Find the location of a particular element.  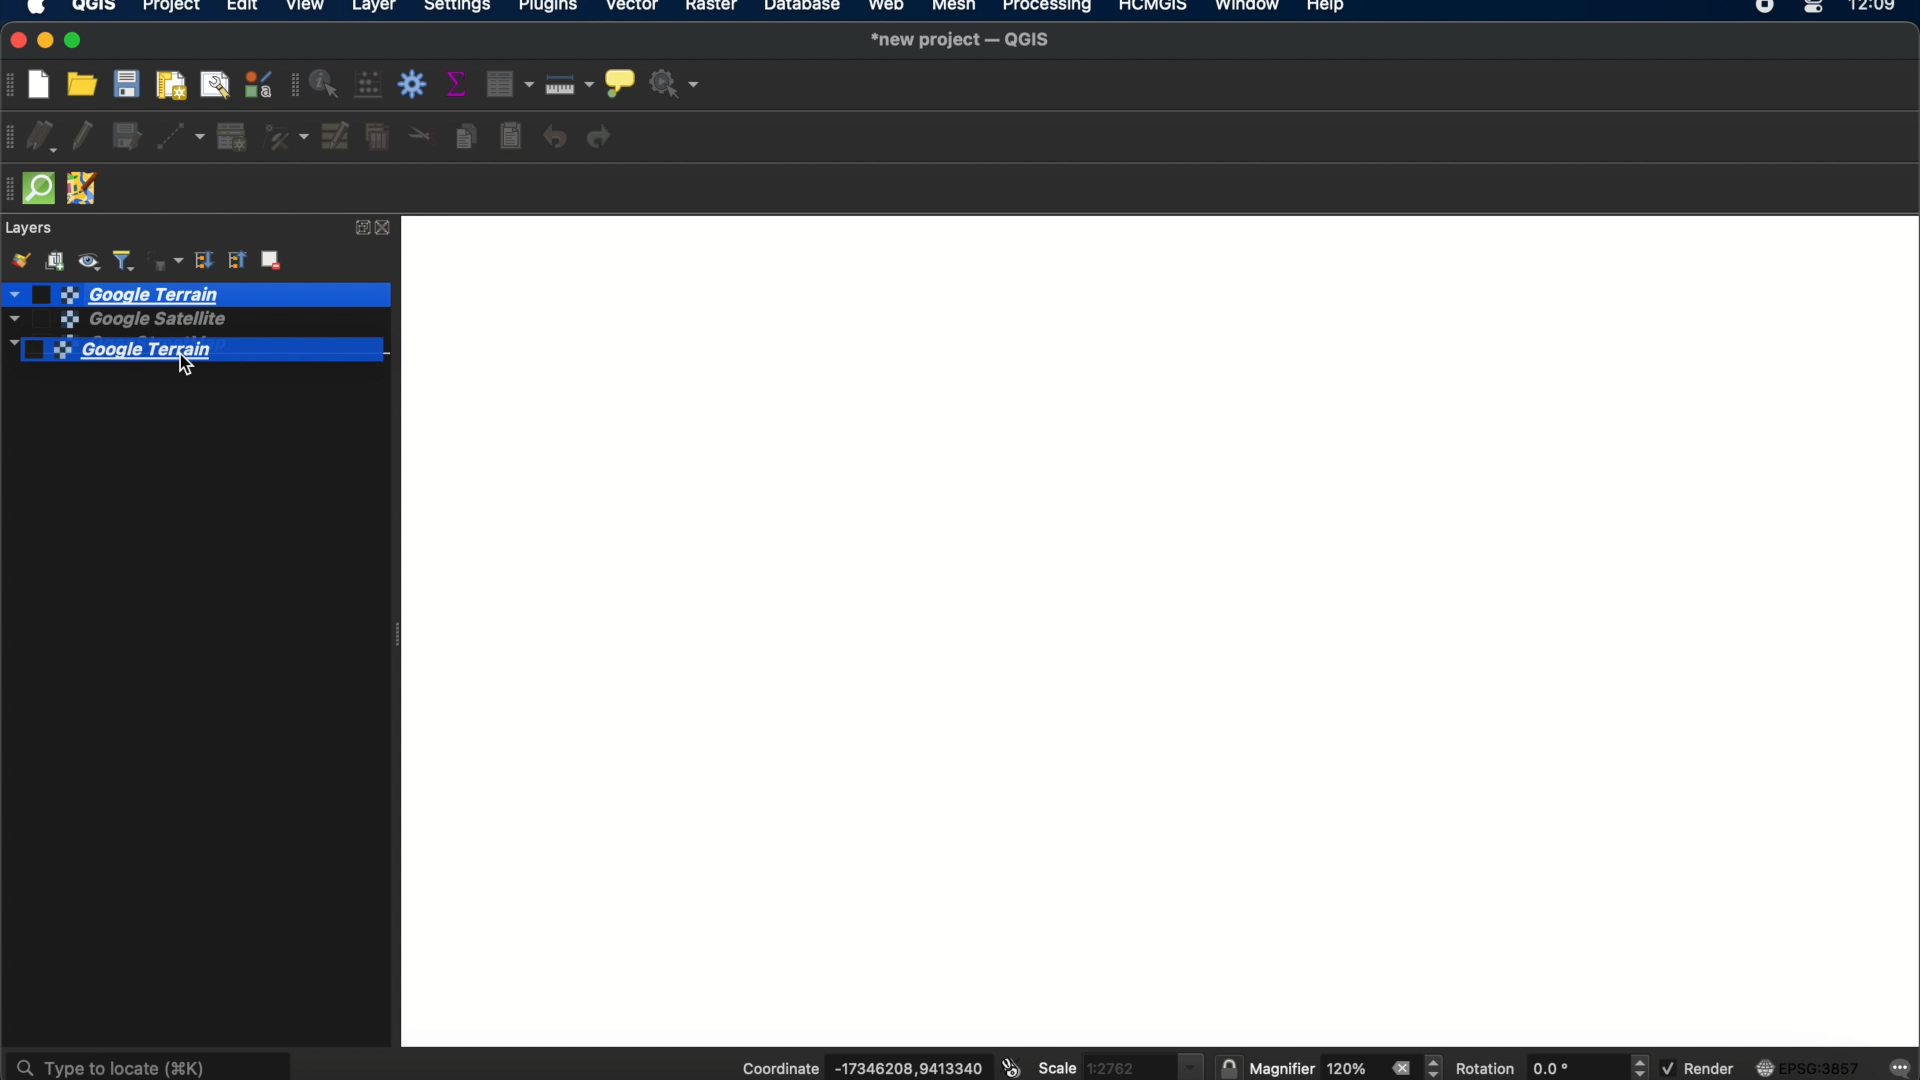

HCMGIS is located at coordinates (1151, 8).